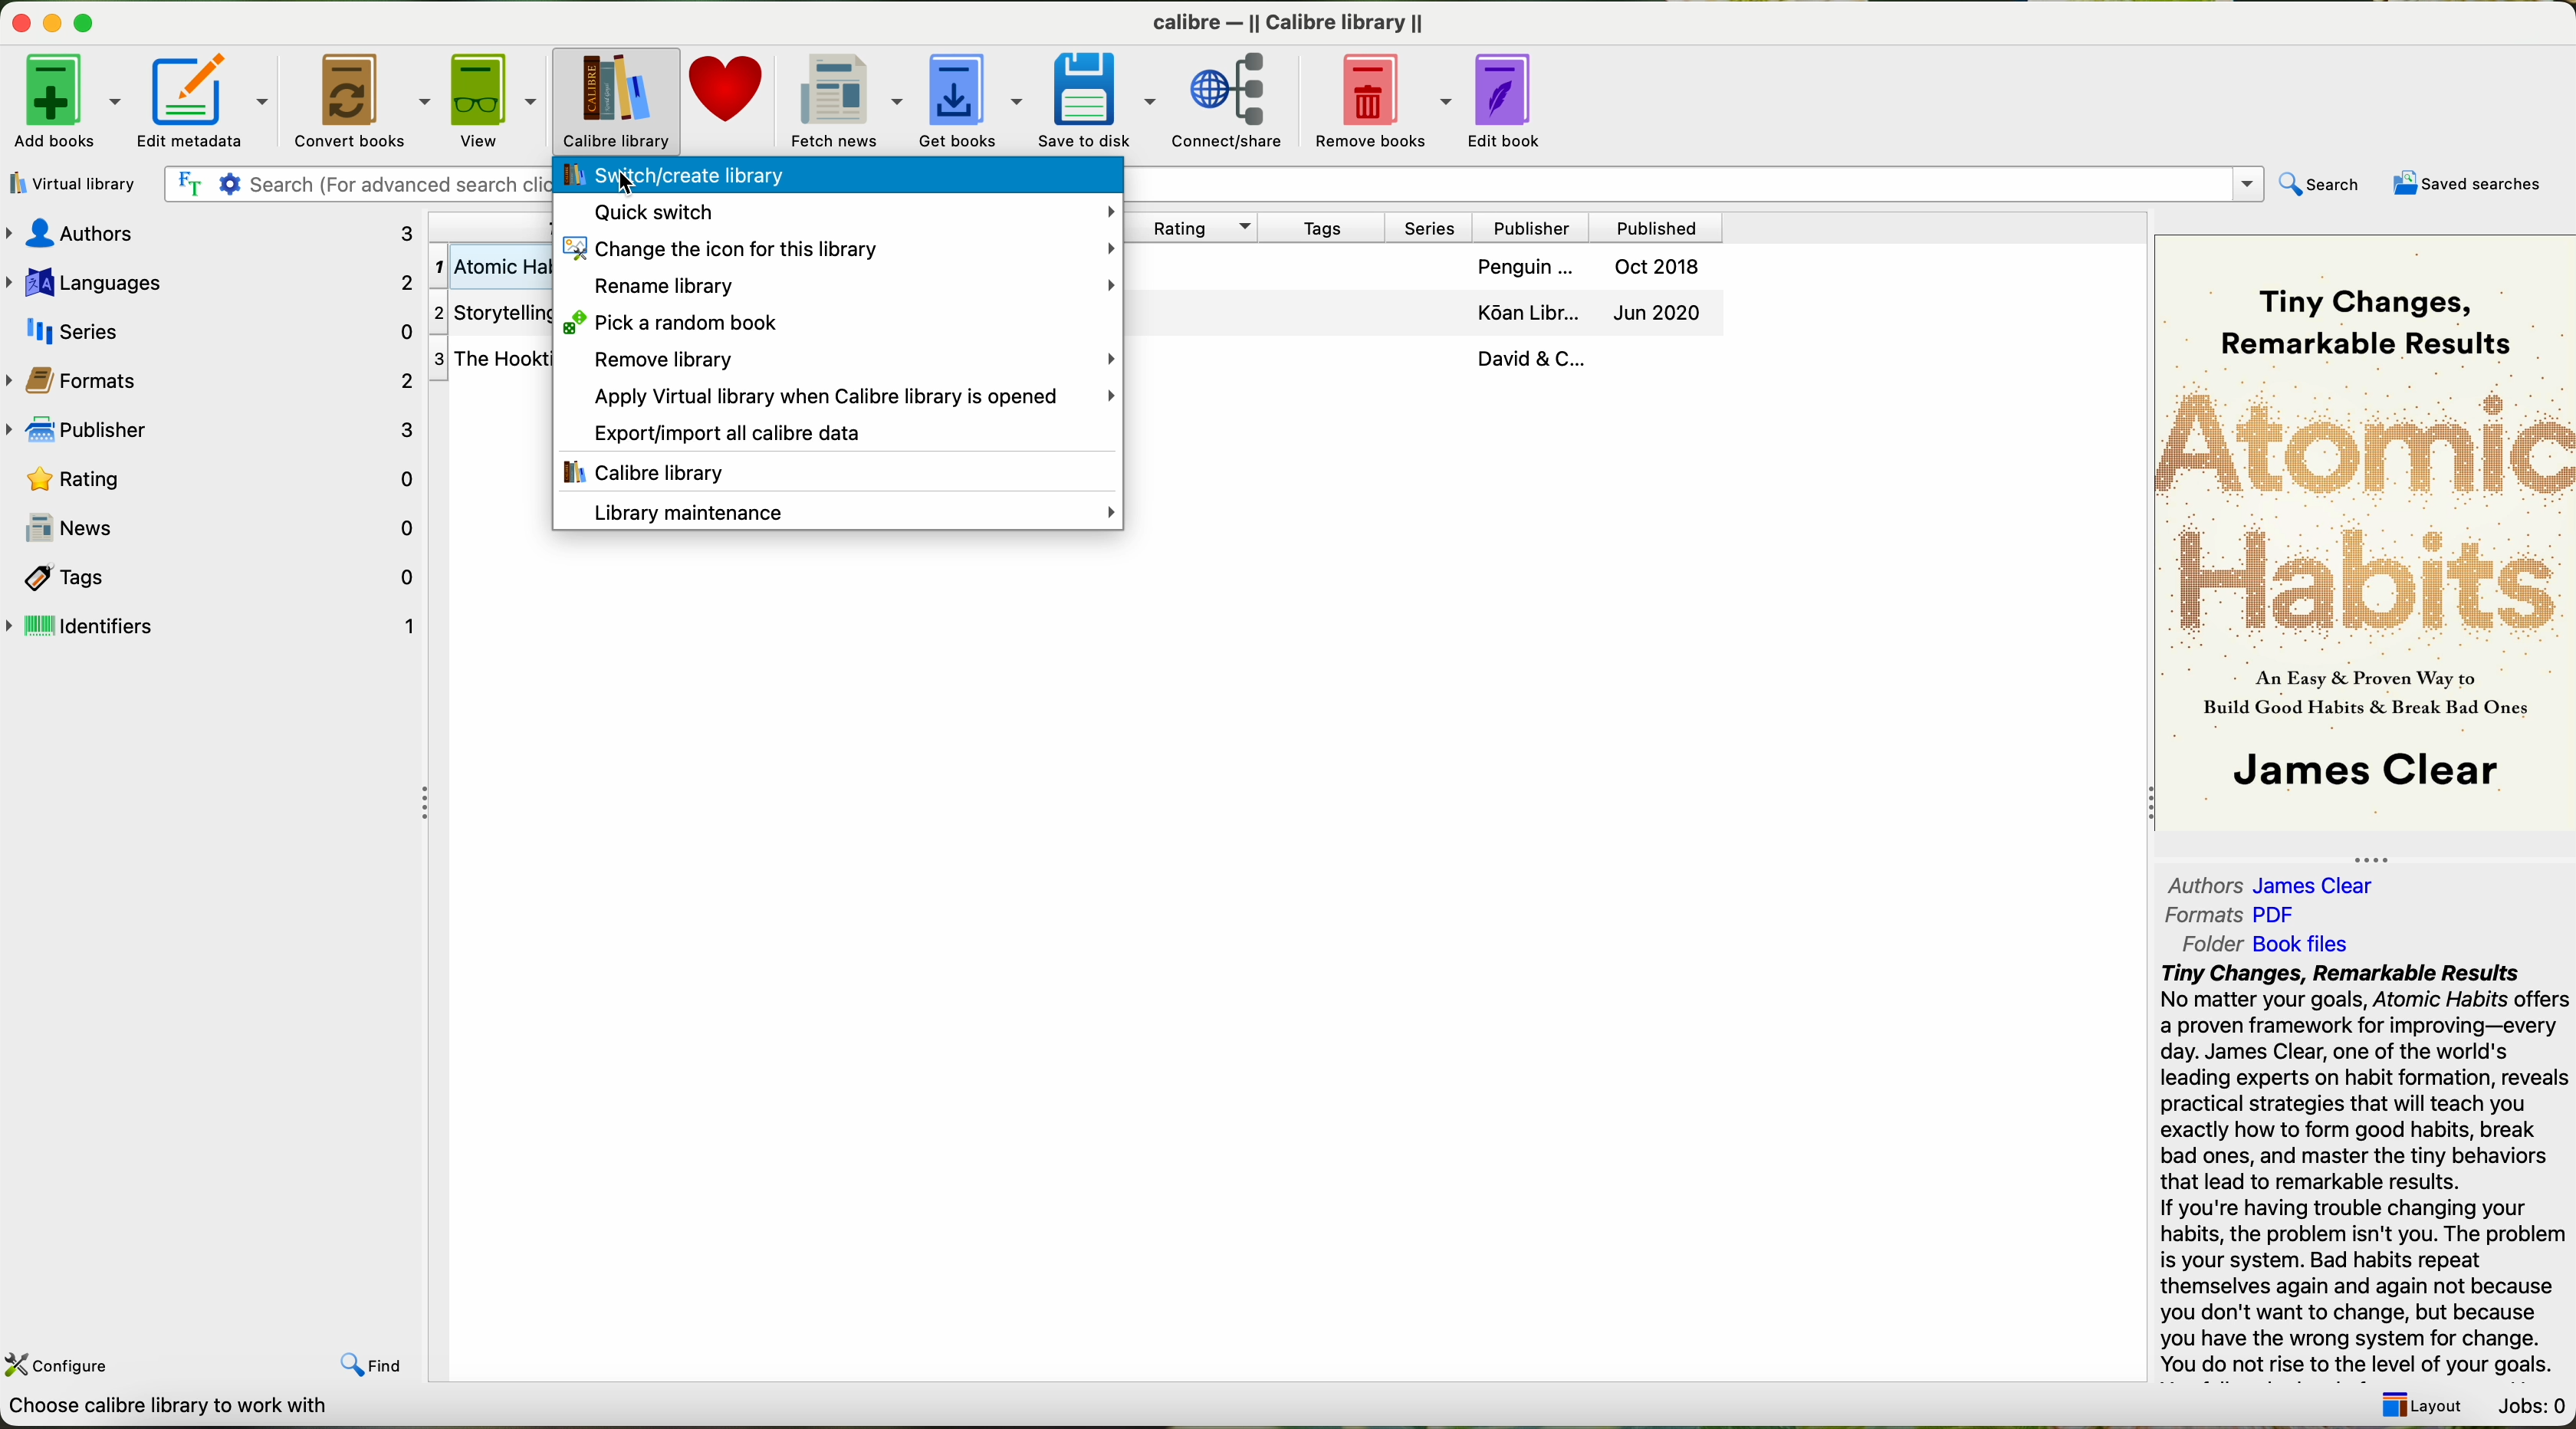 This screenshot has width=2576, height=1429. Describe the element at coordinates (2473, 184) in the screenshot. I see `saved searches` at that location.